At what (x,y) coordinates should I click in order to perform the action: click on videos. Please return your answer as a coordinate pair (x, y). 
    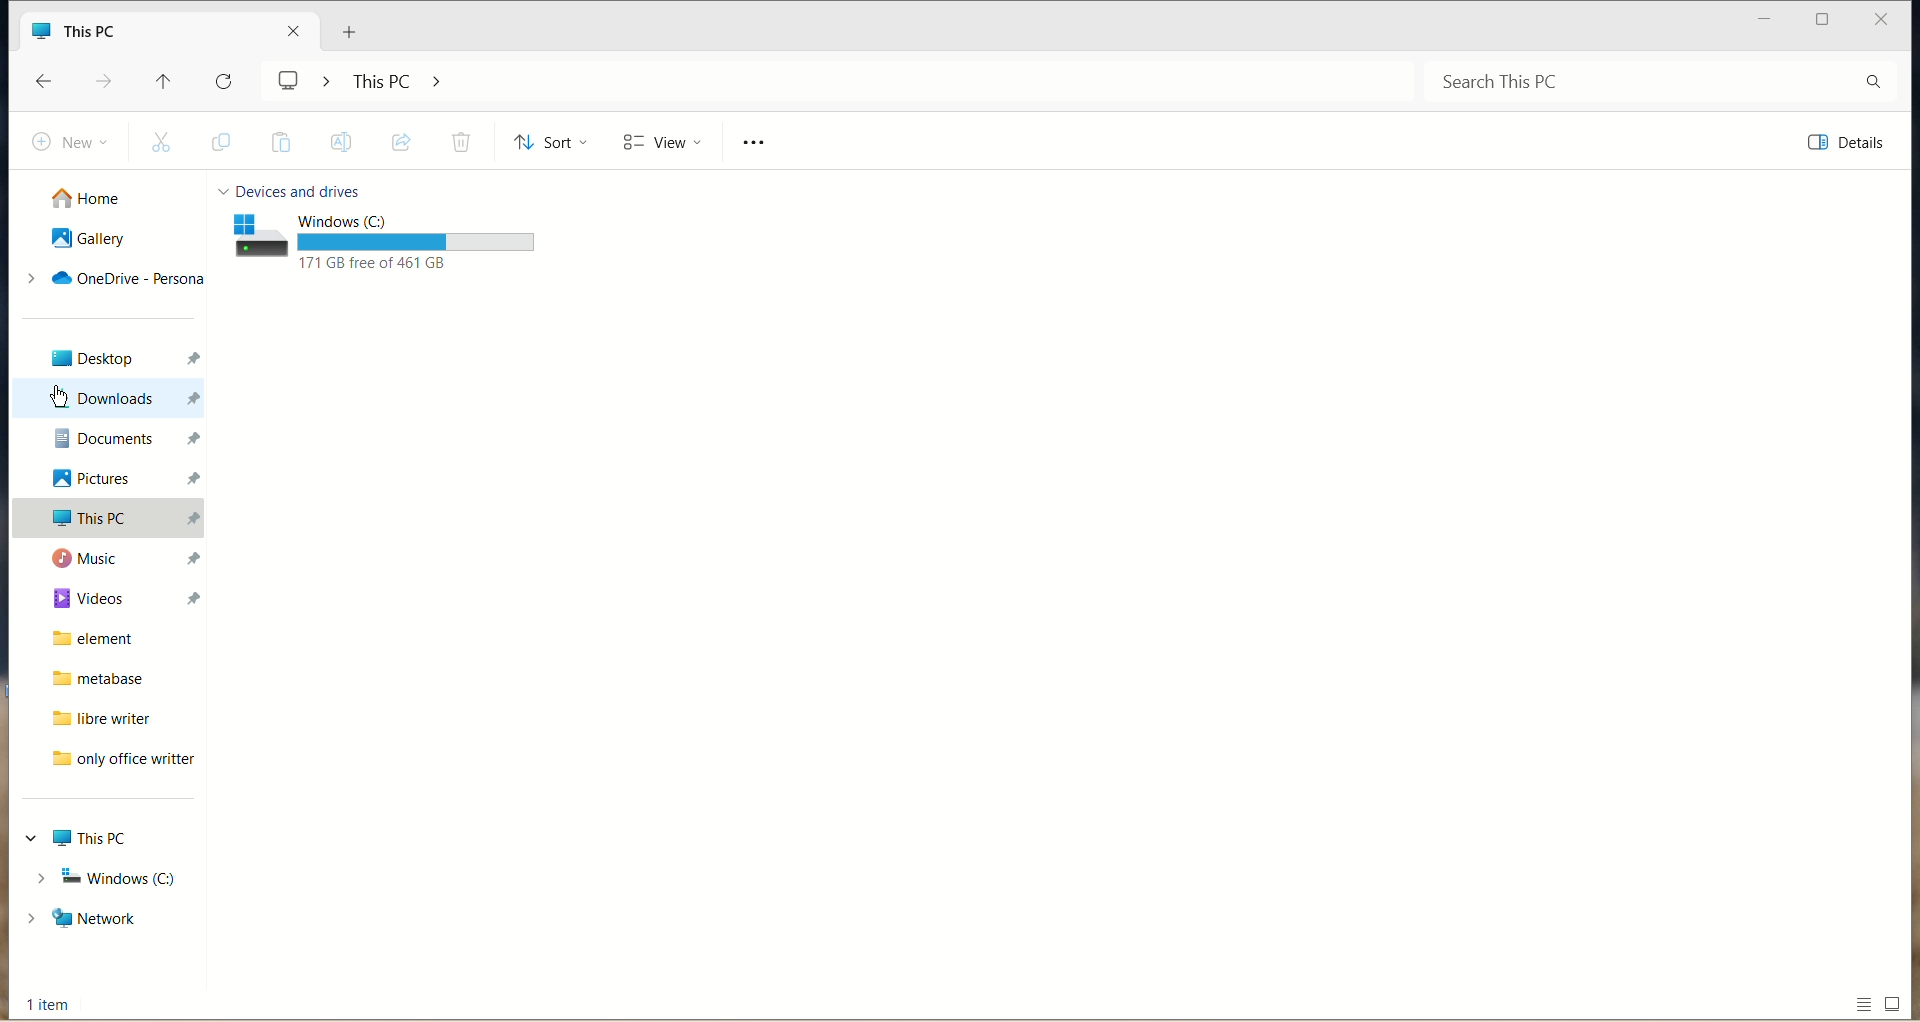
    Looking at the image, I should click on (114, 594).